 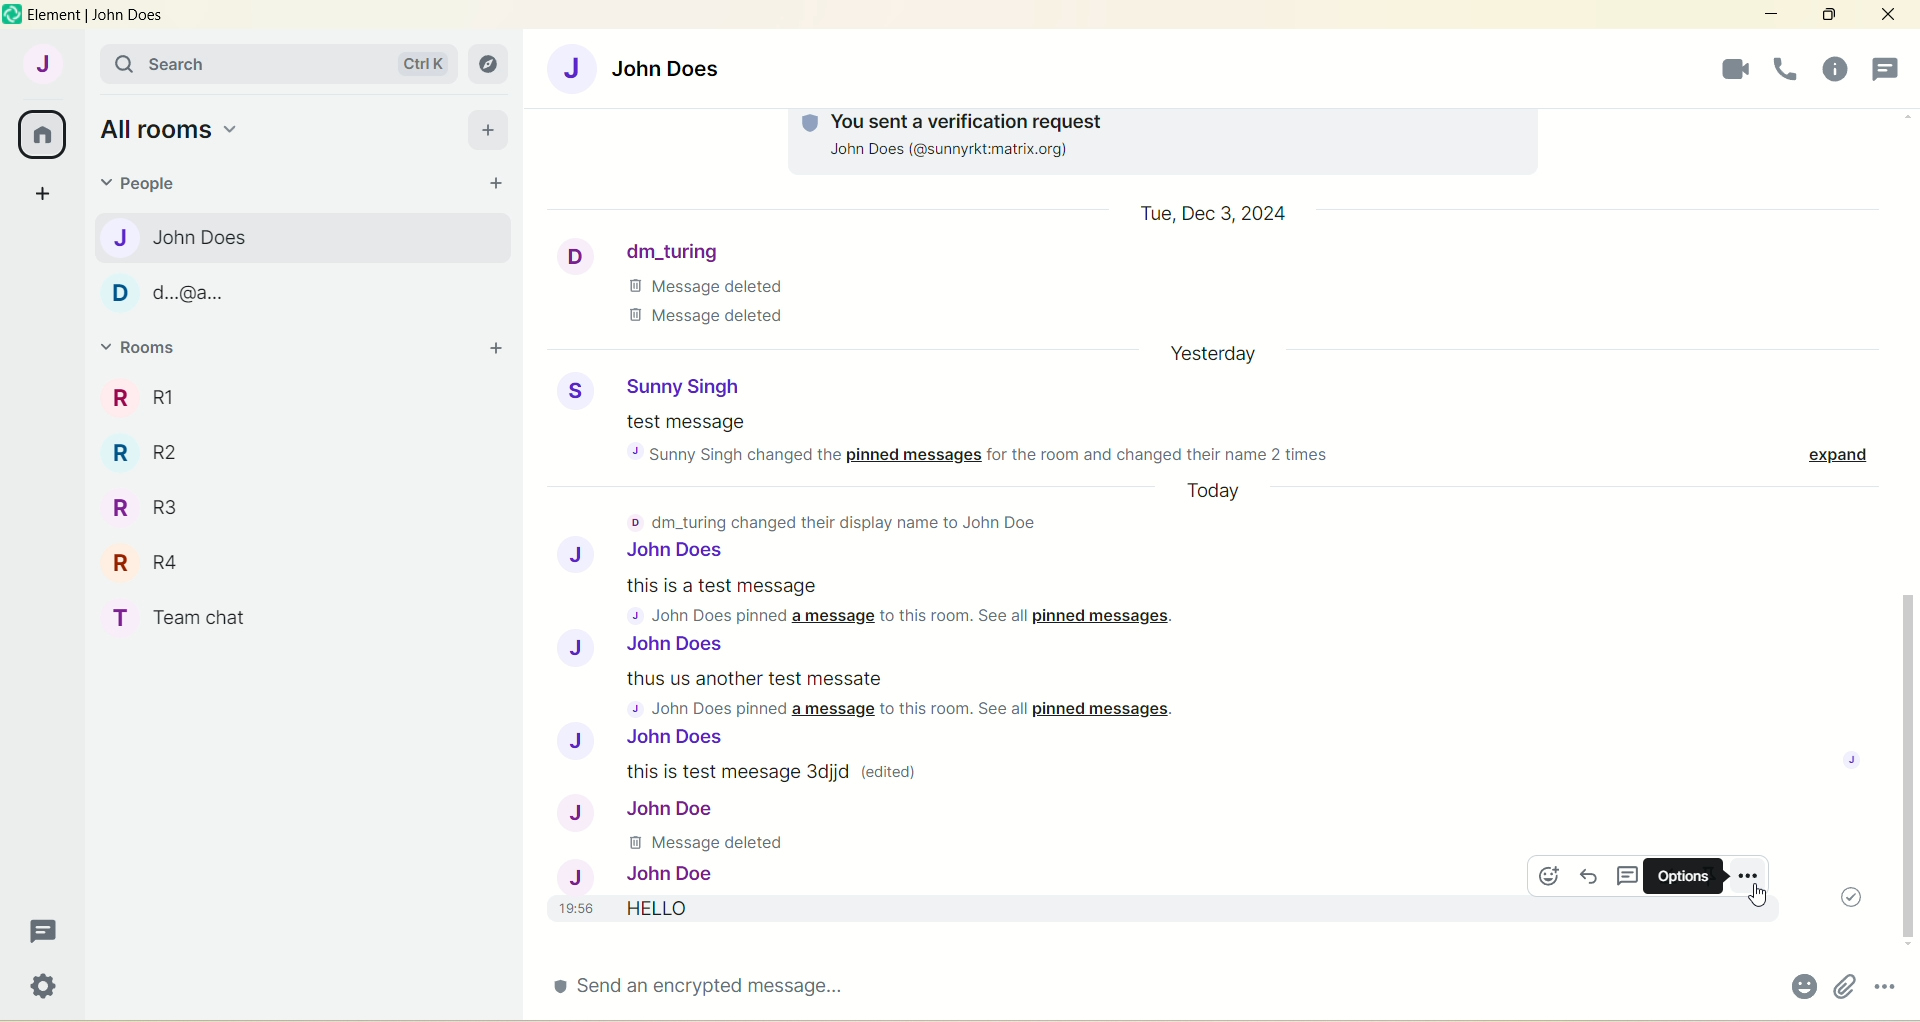 What do you see at coordinates (41, 988) in the screenshot?
I see `quick settings` at bounding box center [41, 988].